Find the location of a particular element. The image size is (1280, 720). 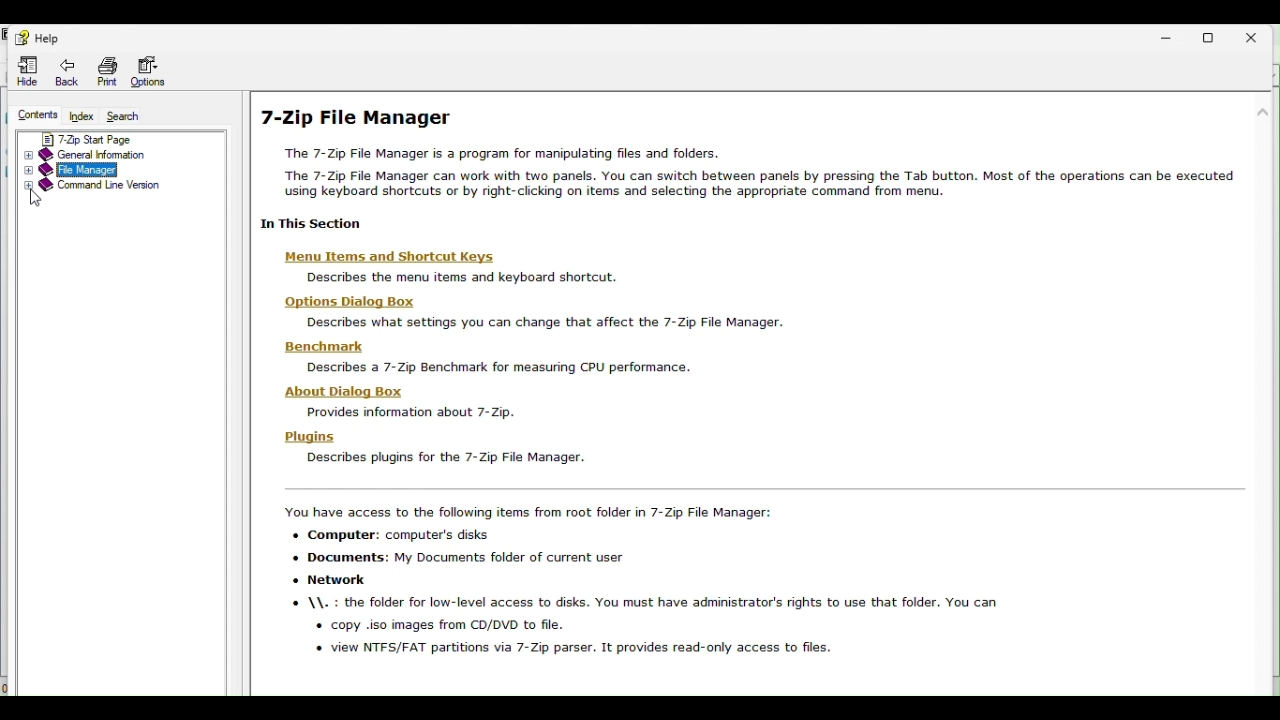

Cursor is located at coordinates (39, 198).